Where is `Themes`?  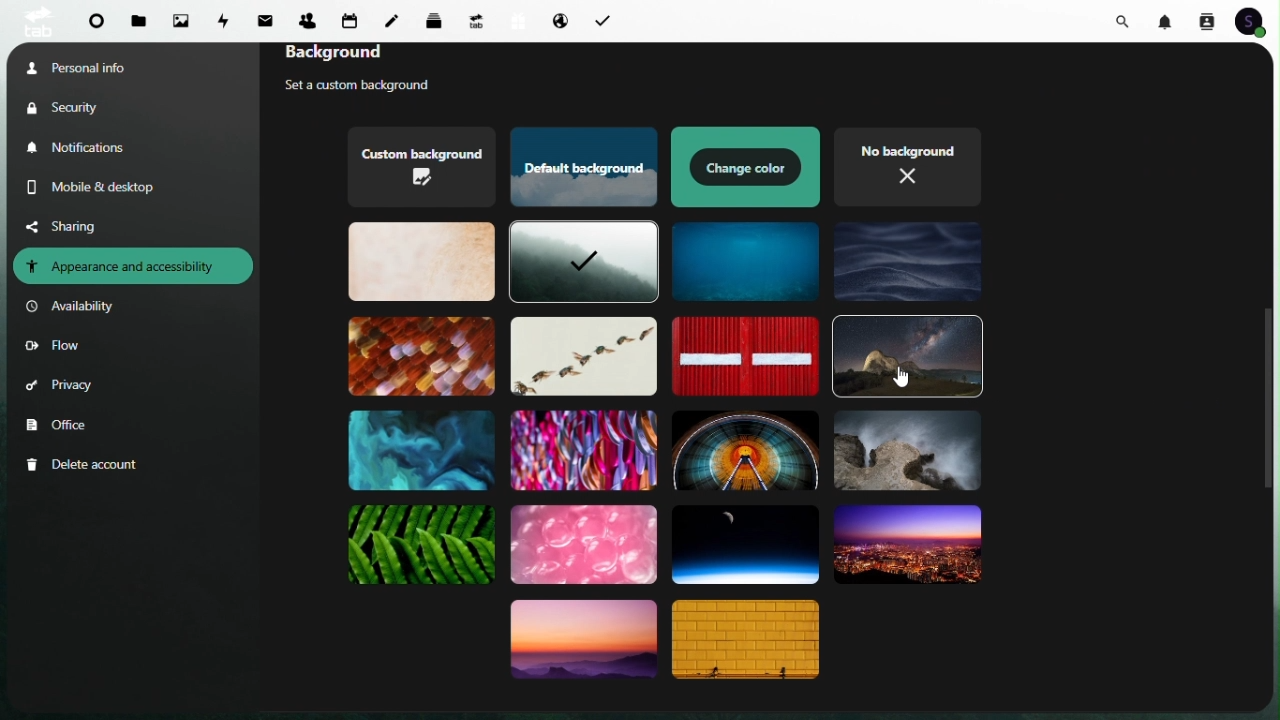
Themes is located at coordinates (749, 642).